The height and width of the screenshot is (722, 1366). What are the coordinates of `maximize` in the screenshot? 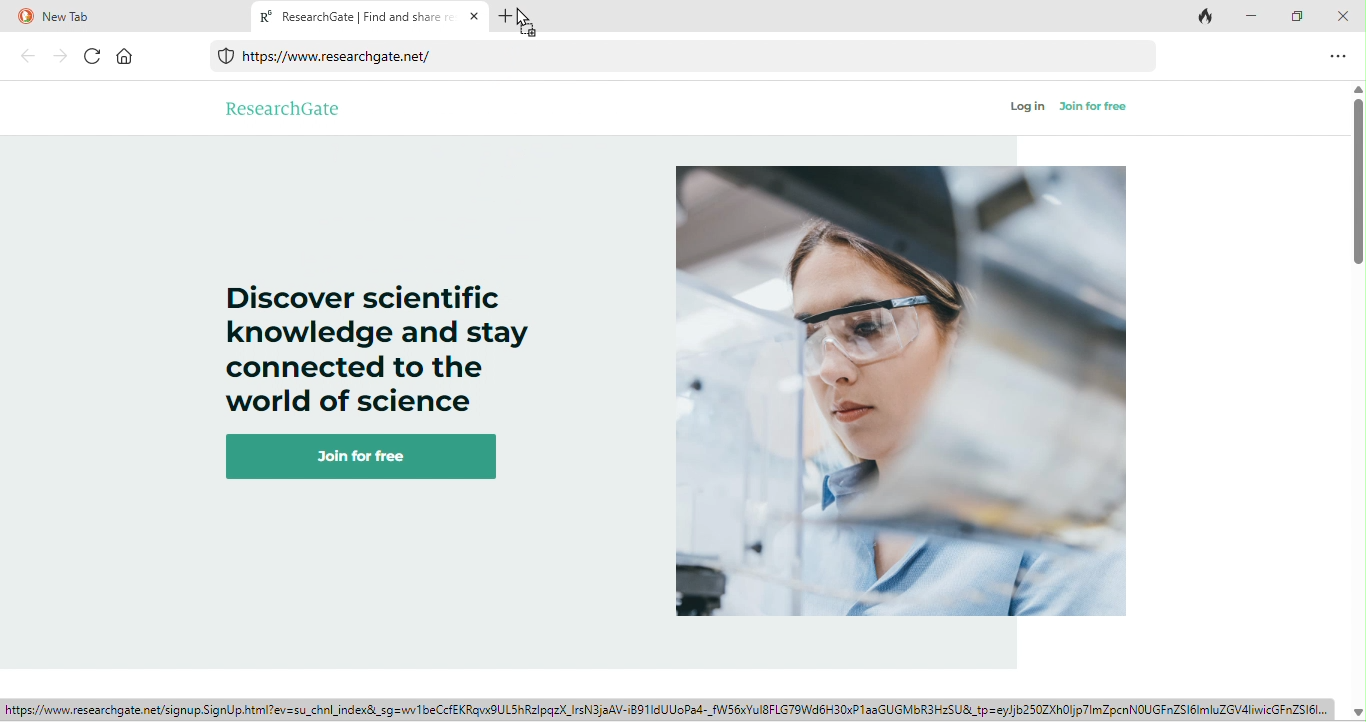 It's located at (1301, 17).